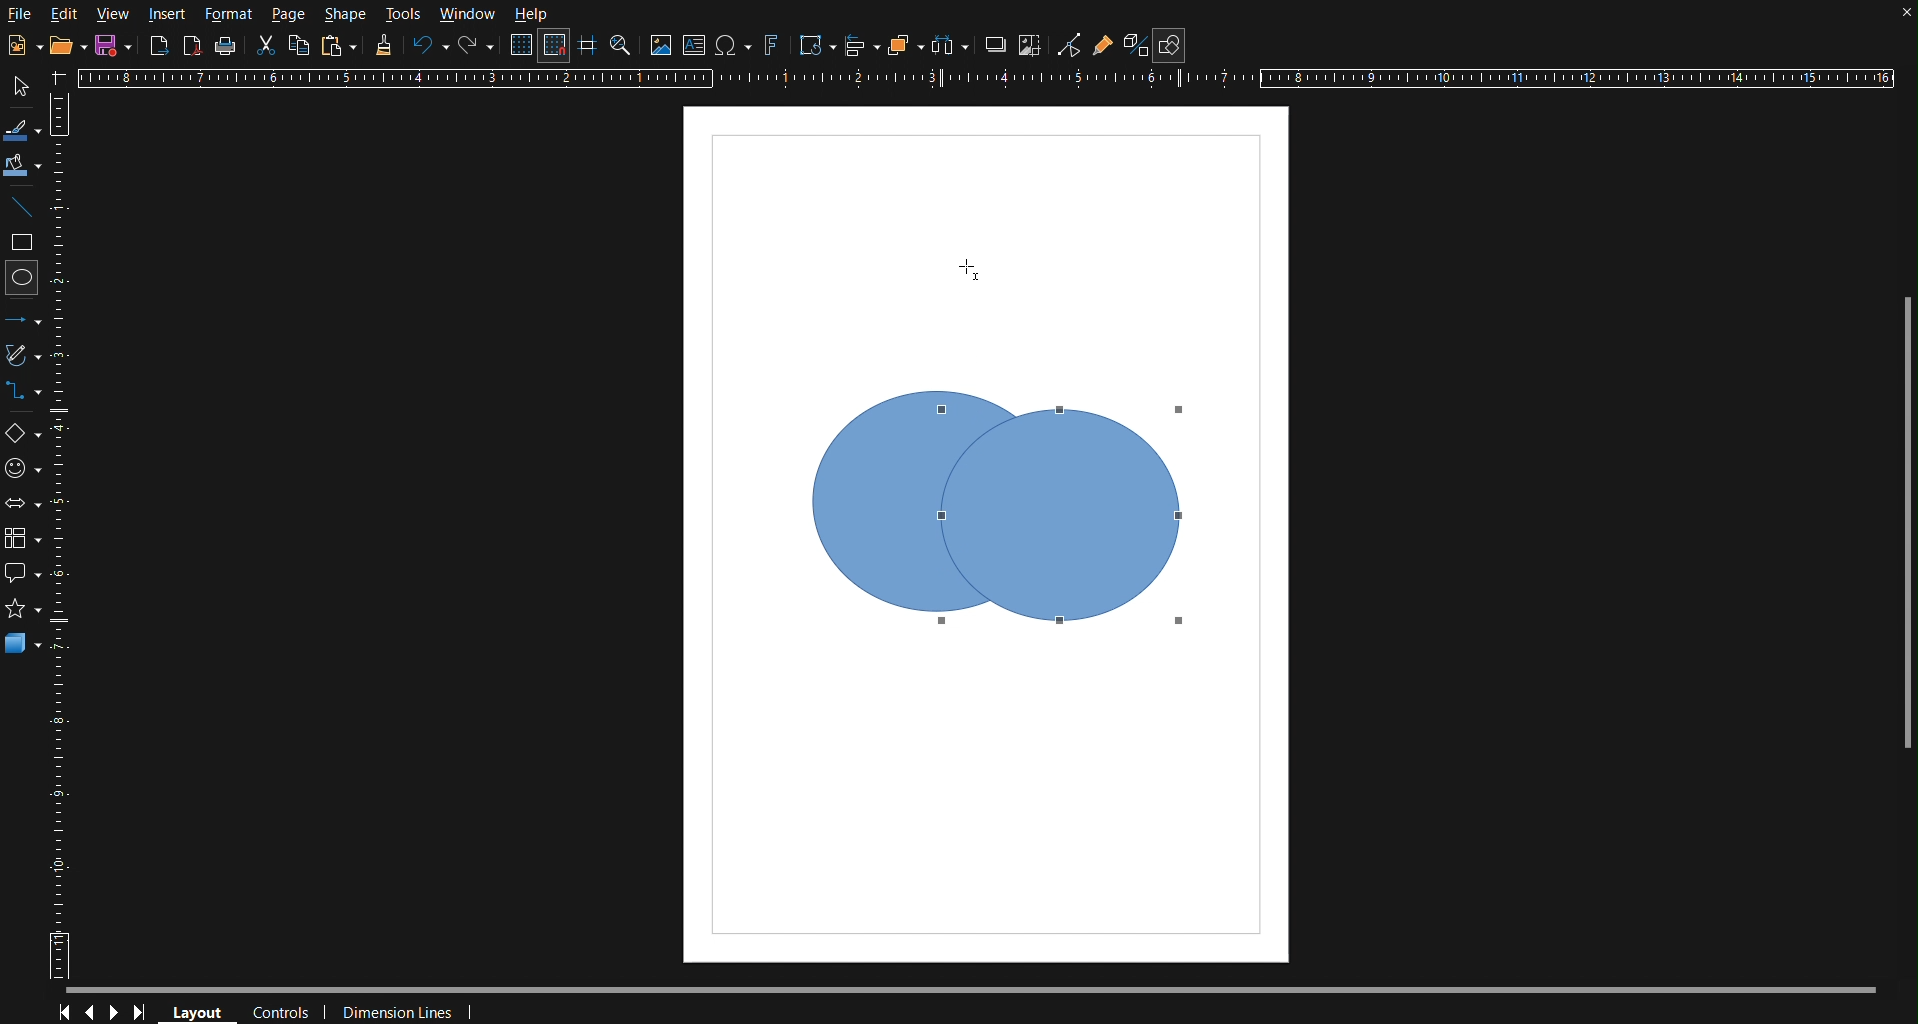 The image size is (1918, 1024). What do you see at coordinates (861, 45) in the screenshot?
I see `Align` at bounding box center [861, 45].